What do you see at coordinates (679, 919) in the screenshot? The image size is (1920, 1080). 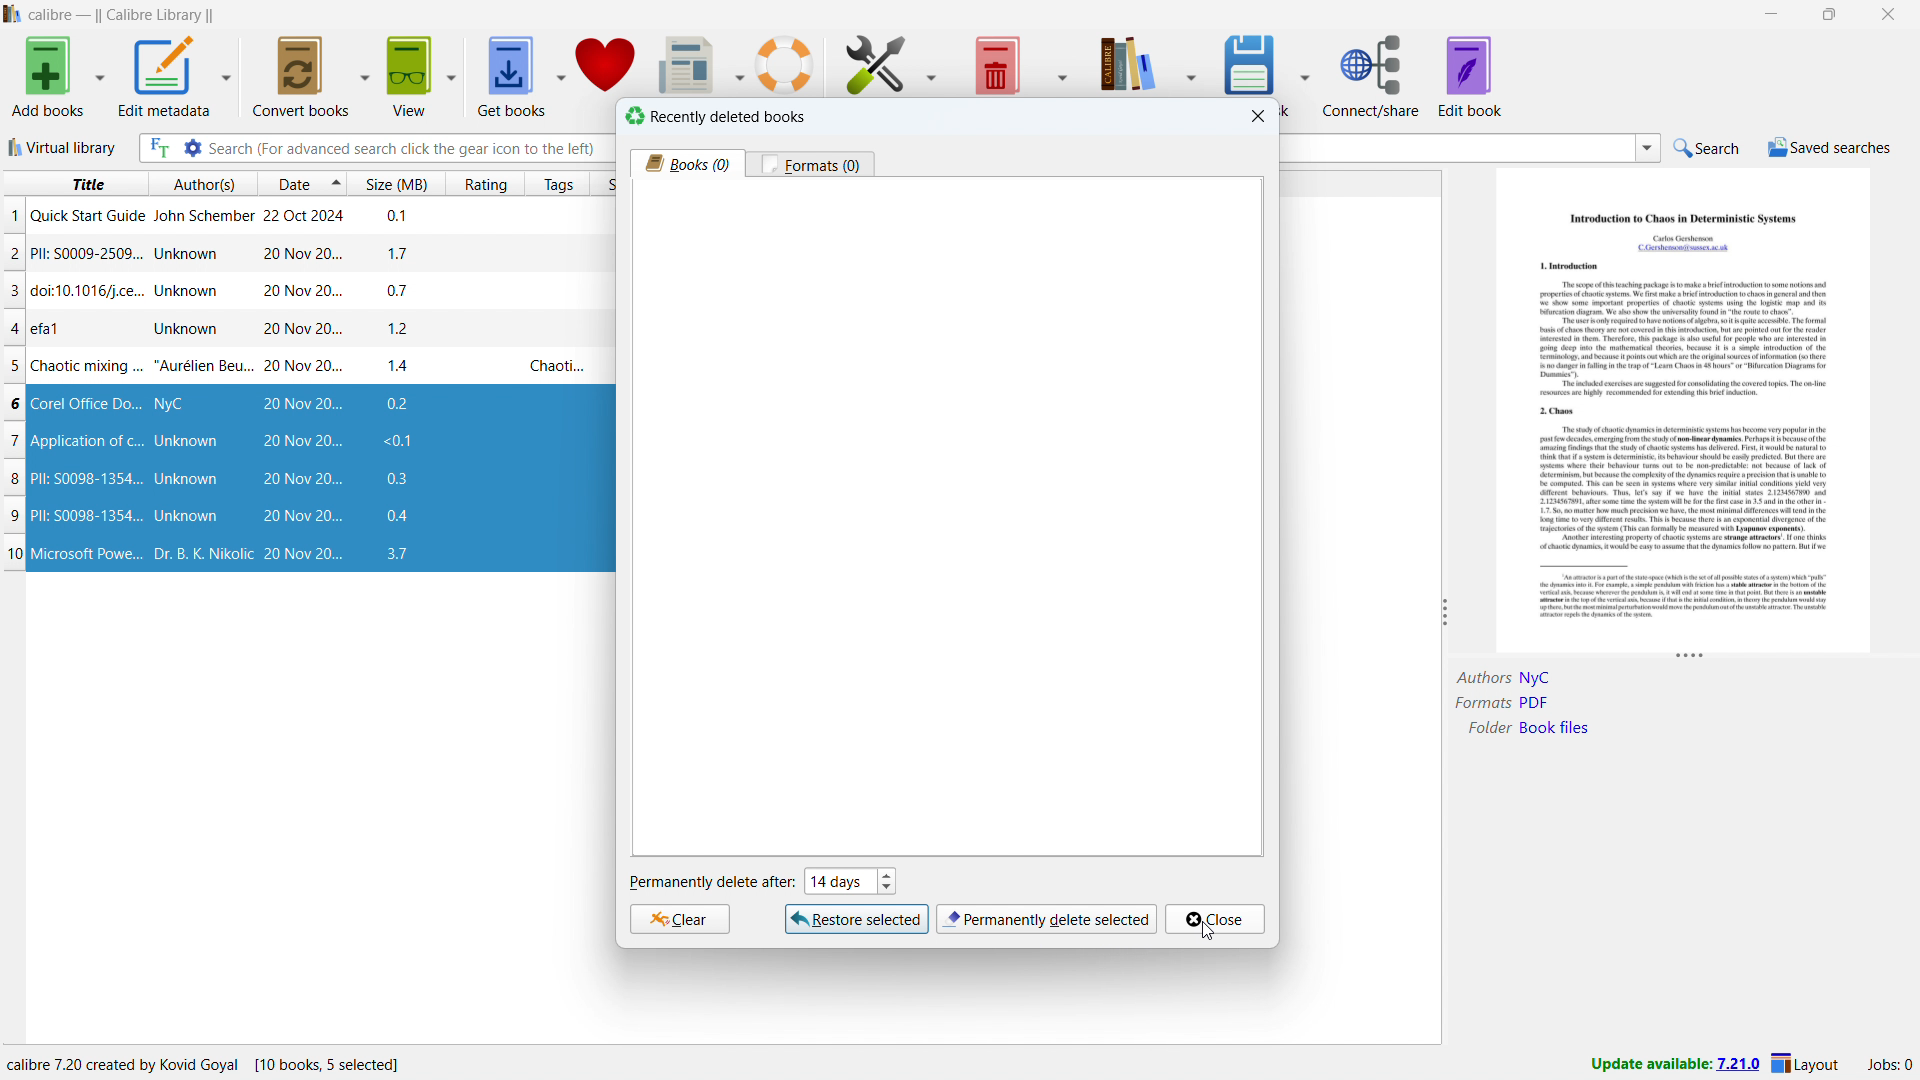 I see `clear` at bounding box center [679, 919].